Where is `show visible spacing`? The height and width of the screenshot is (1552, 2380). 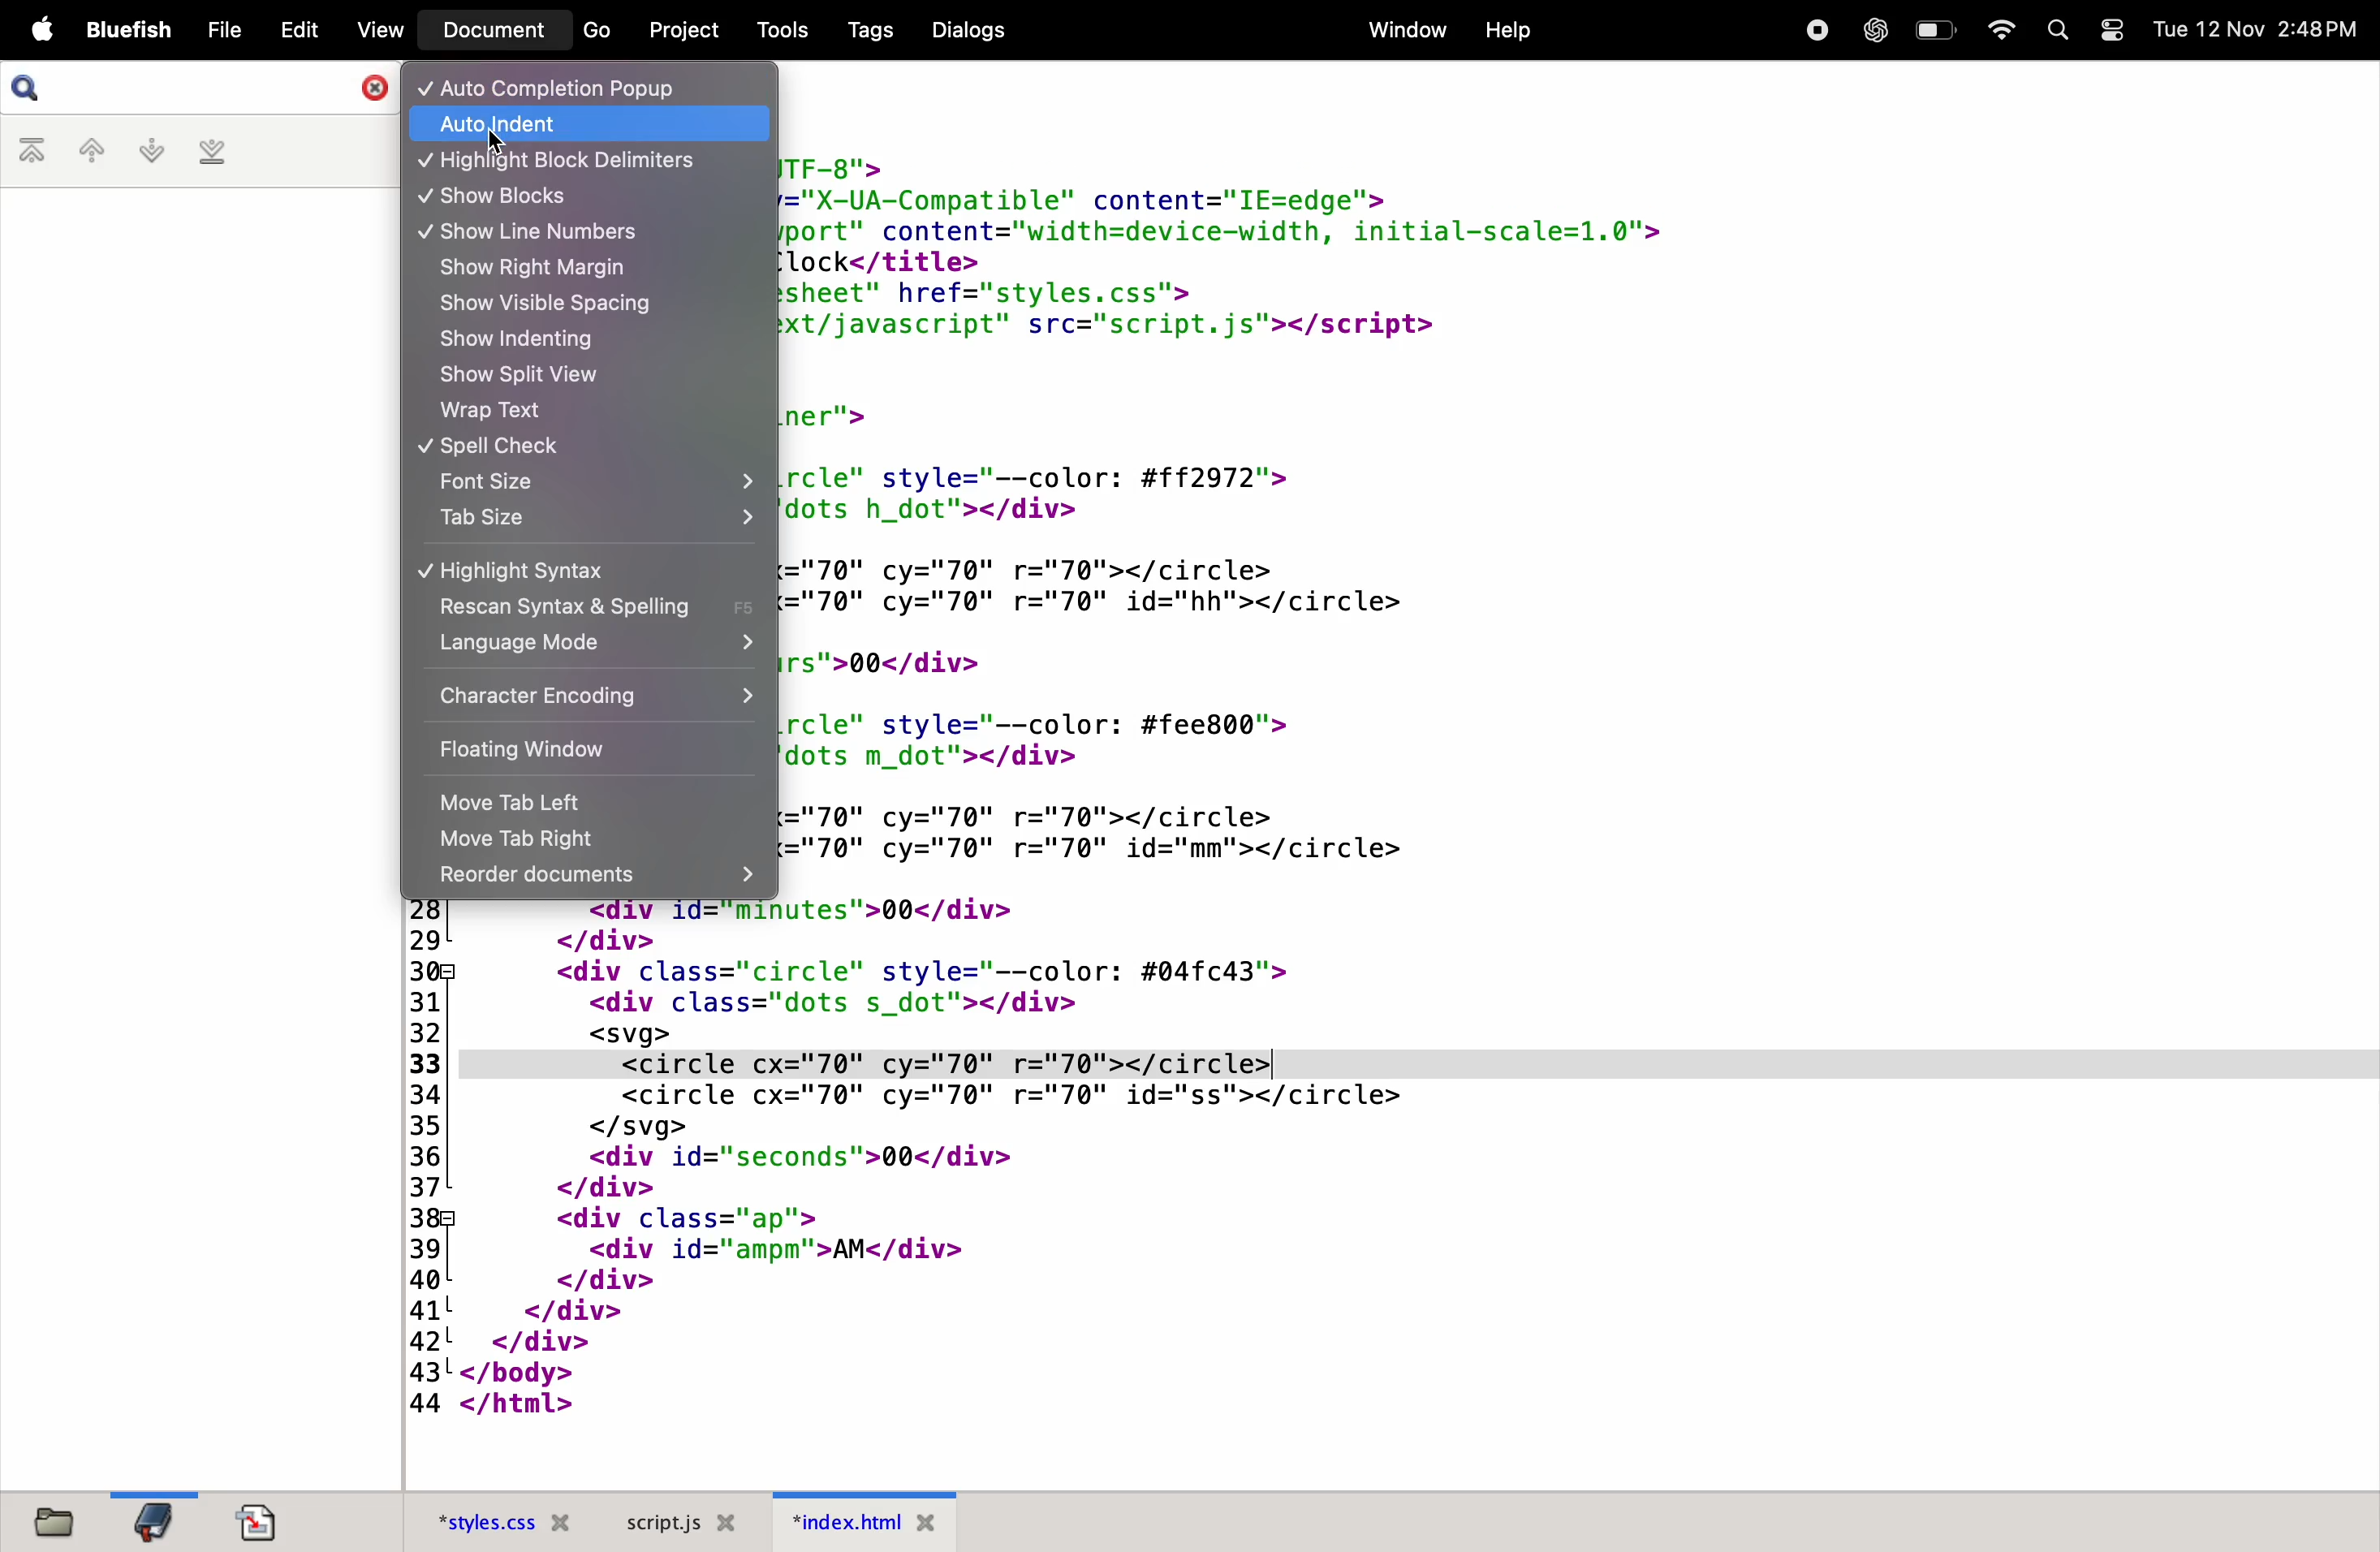
show visible spacing is located at coordinates (584, 306).